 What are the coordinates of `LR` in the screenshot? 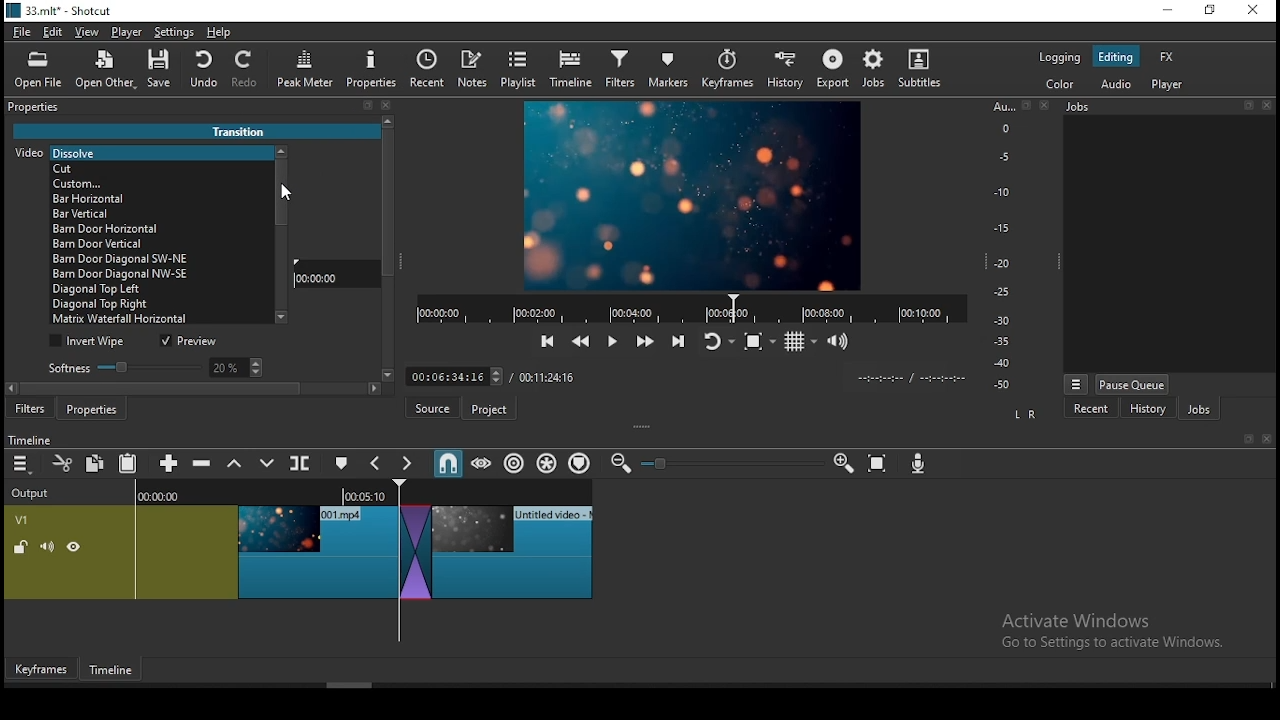 It's located at (1024, 416).